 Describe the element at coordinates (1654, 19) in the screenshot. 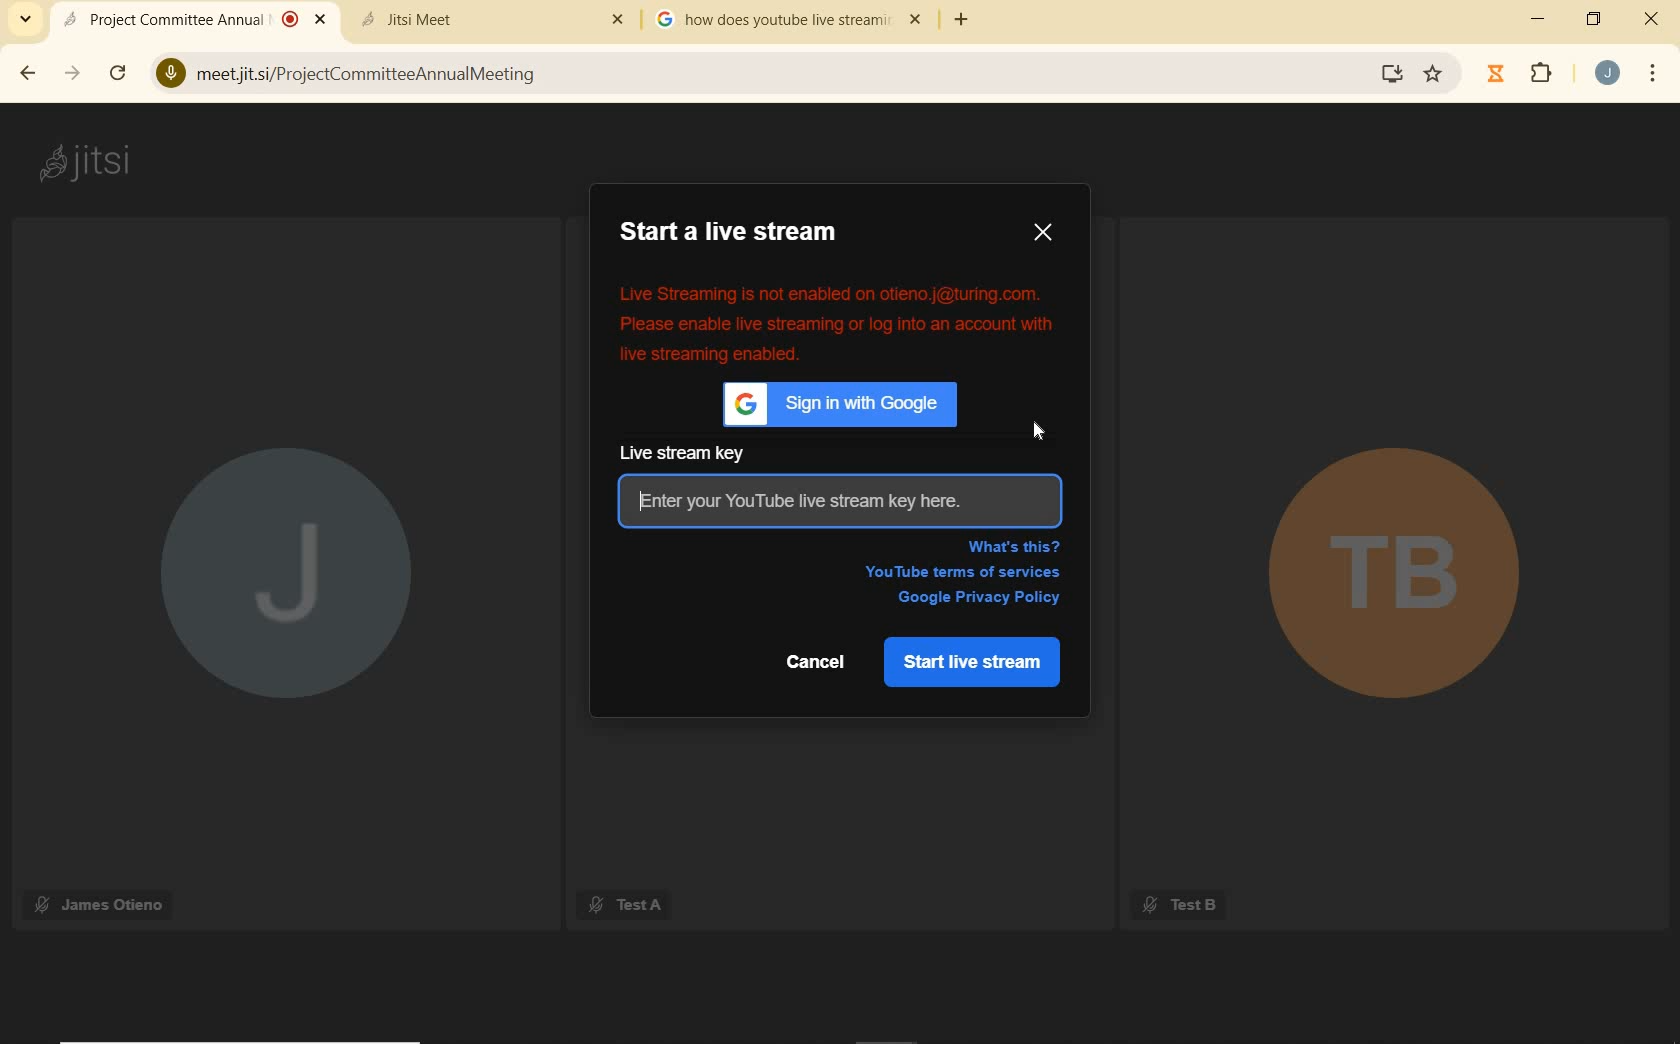

I see `close` at that location.